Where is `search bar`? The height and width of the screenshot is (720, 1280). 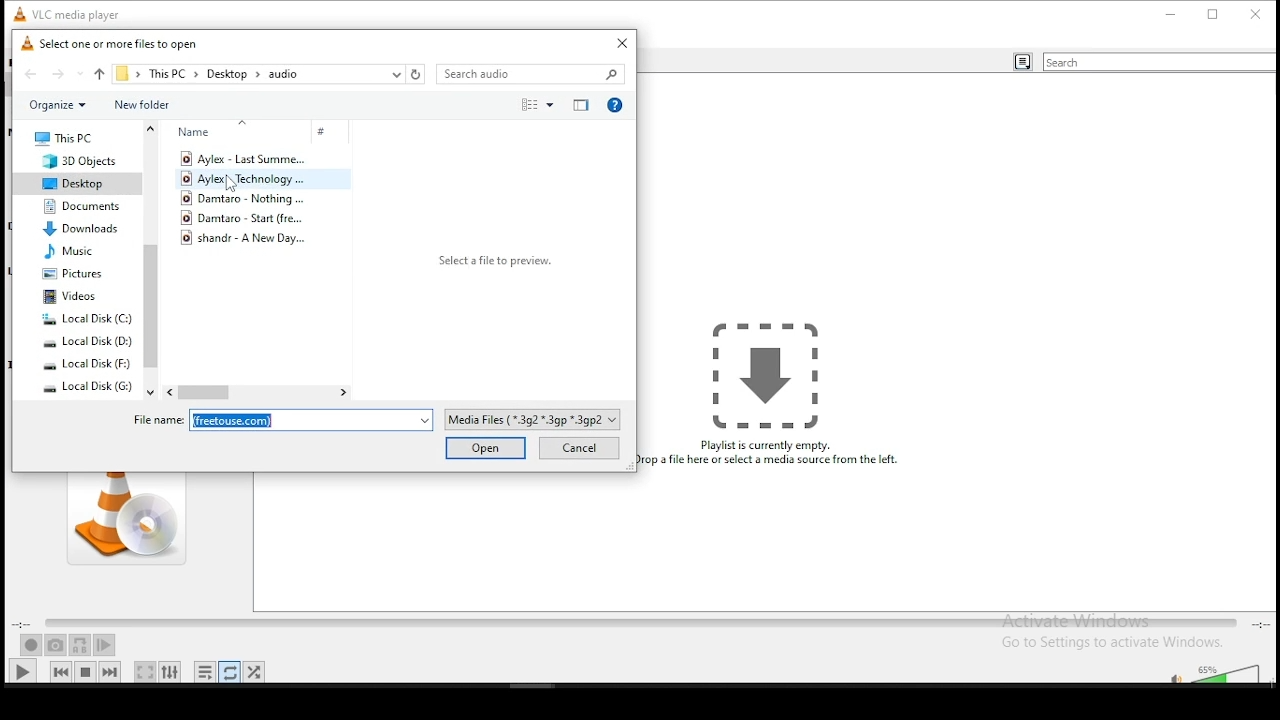 search bar is located at coordinates (534, 74).